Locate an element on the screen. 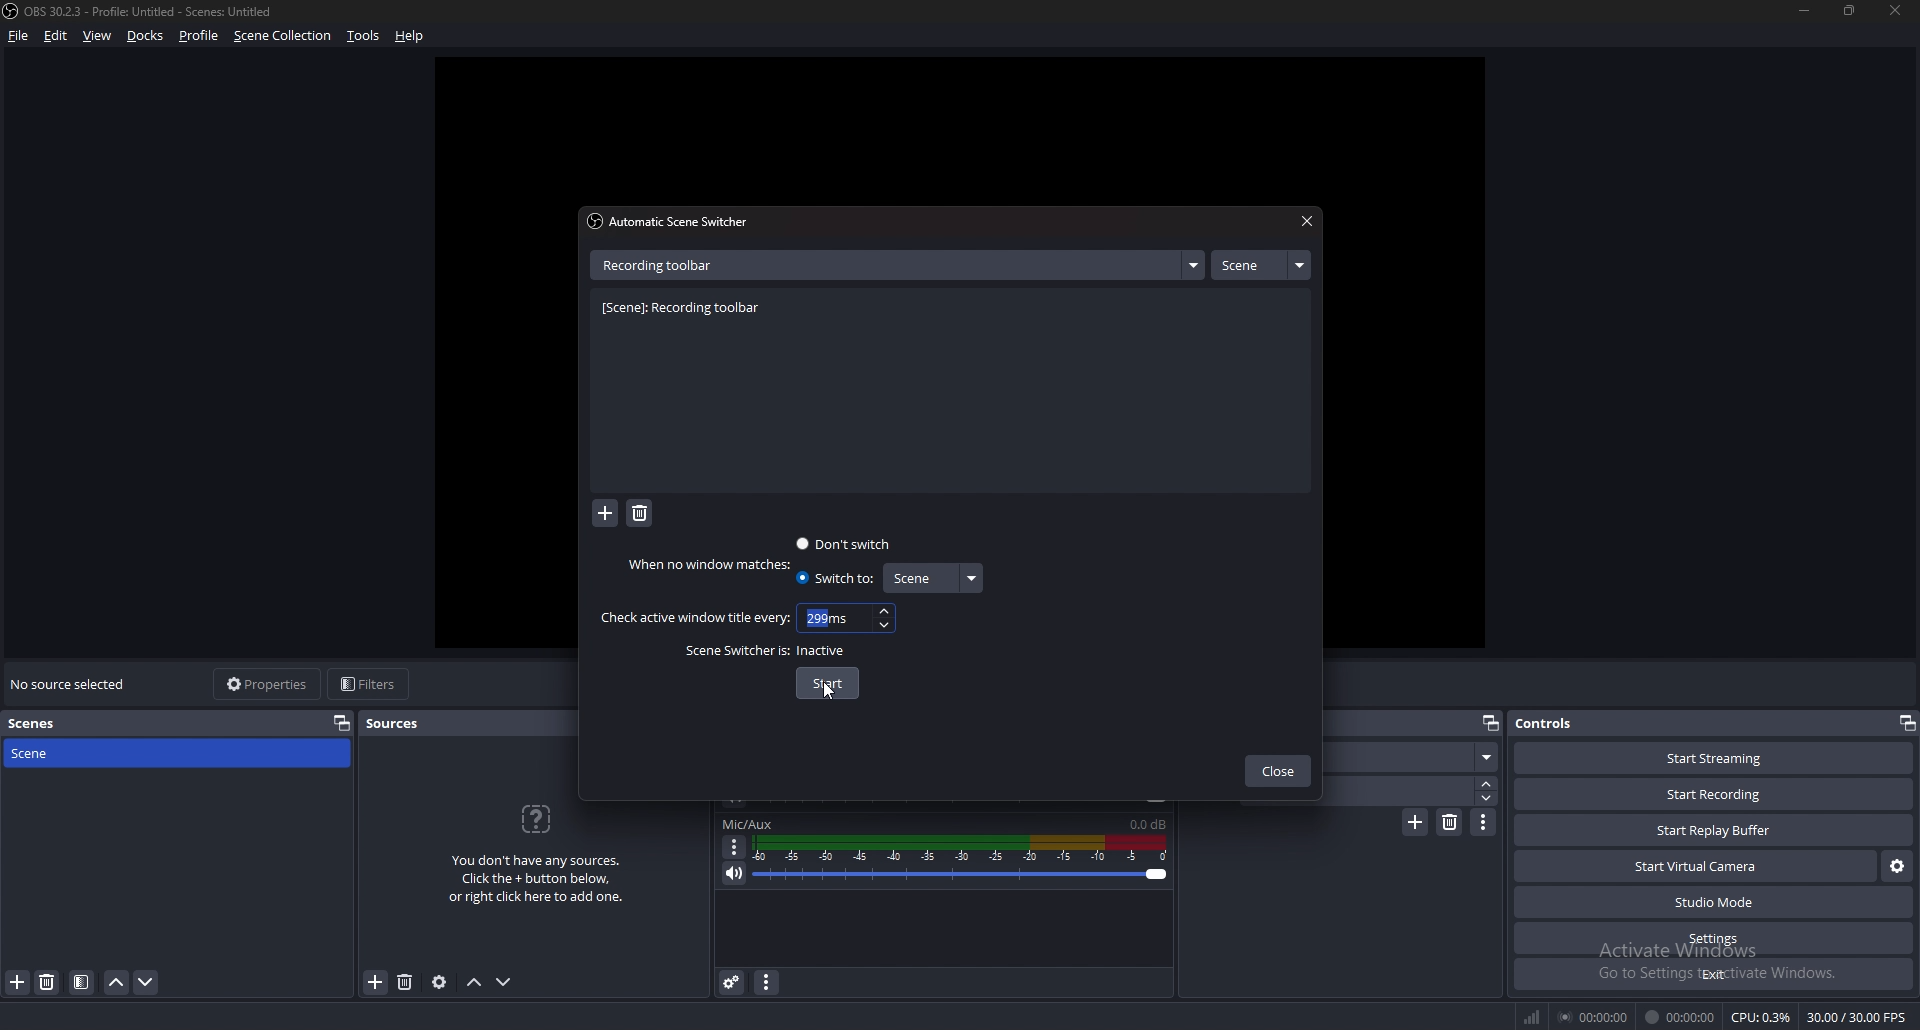  start streaming is located at coordinates (1716, 758).